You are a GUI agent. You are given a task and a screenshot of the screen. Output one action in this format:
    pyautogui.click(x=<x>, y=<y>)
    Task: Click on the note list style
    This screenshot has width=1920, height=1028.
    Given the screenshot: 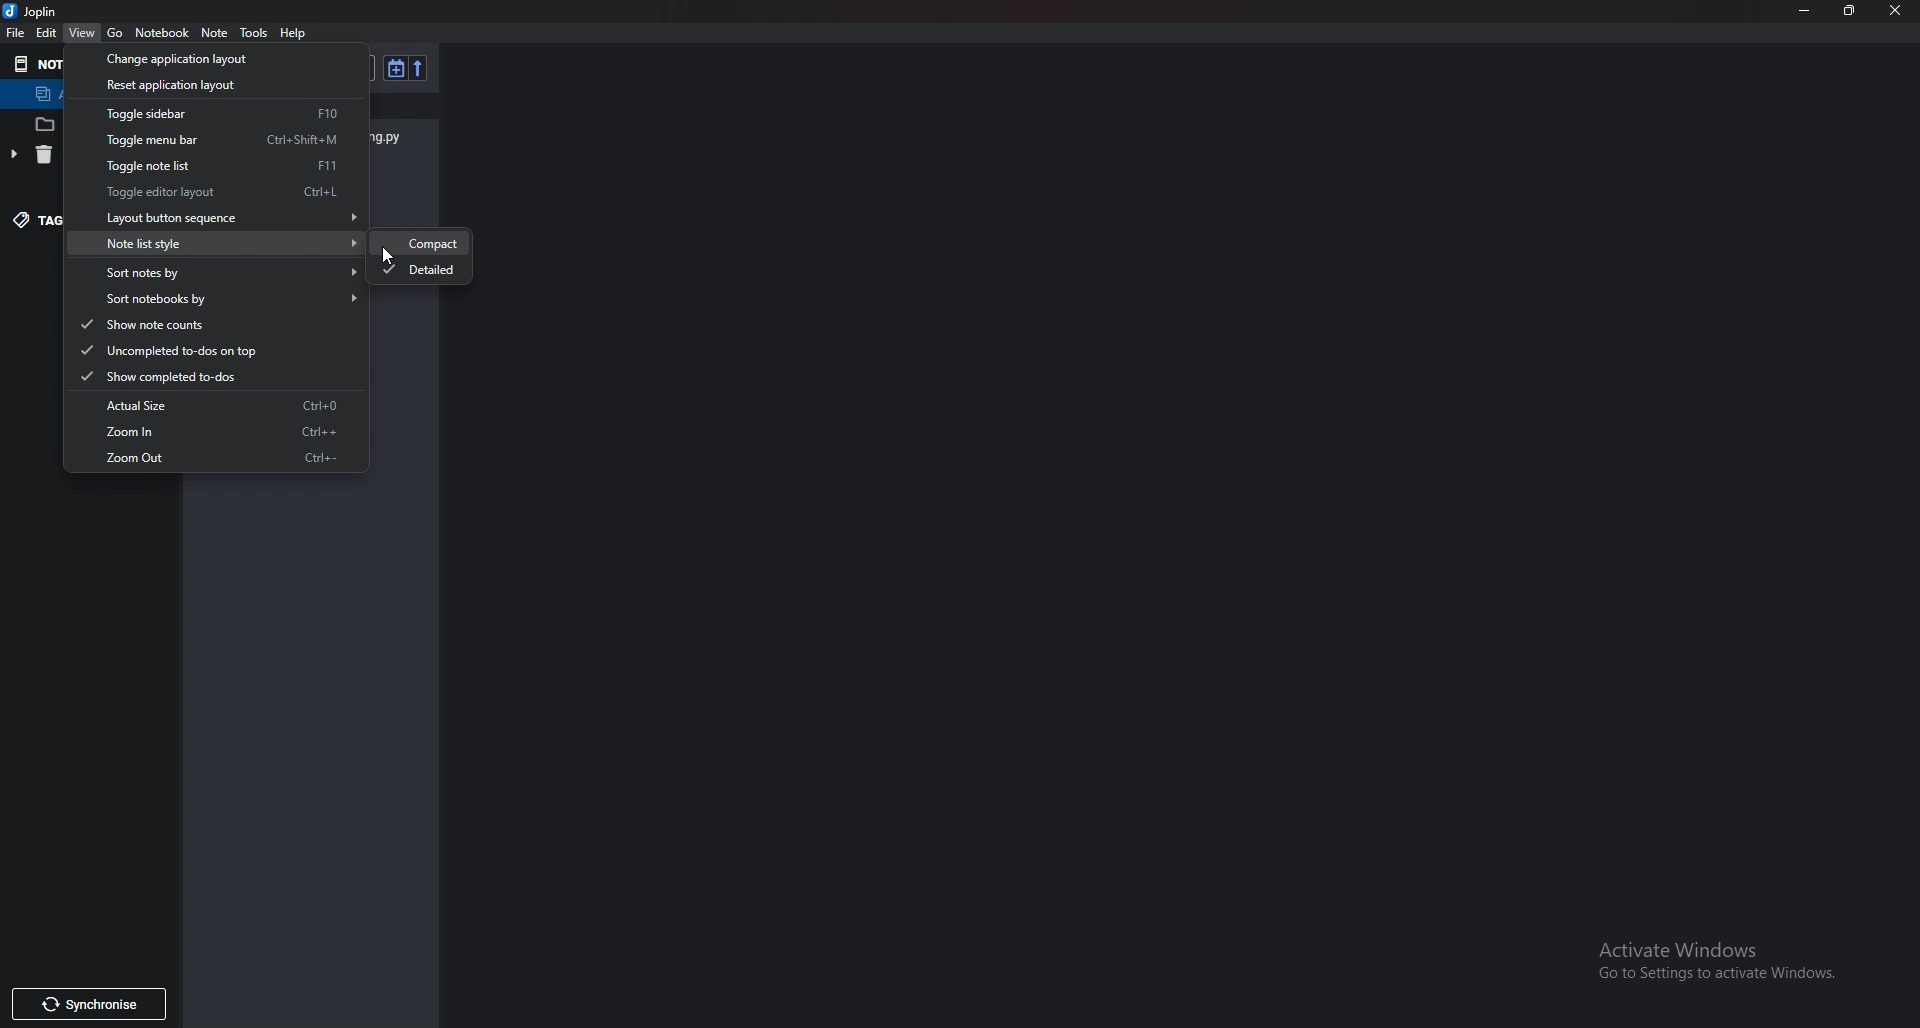 What is the action you would take?
    pyautogui.click(x=224, y=244)
    